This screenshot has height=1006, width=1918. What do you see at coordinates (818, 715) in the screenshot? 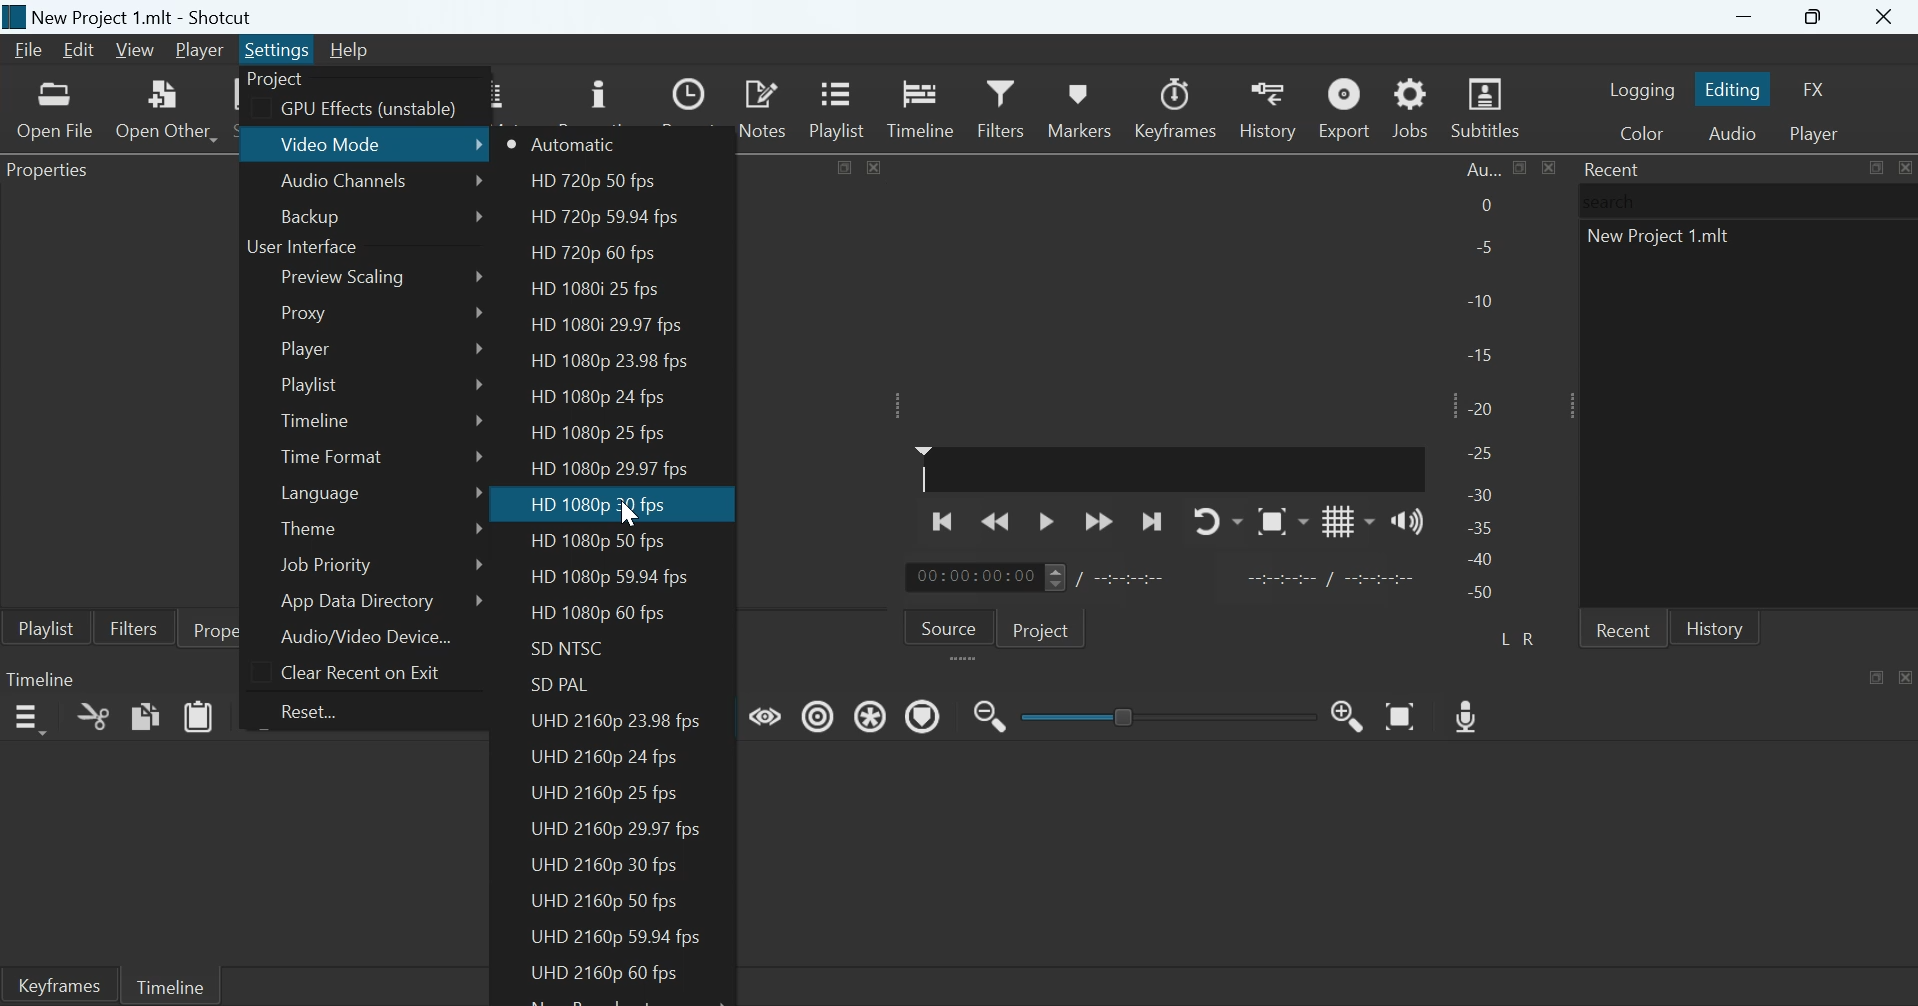
I see `Ripple` at bounding box center [818, 715].